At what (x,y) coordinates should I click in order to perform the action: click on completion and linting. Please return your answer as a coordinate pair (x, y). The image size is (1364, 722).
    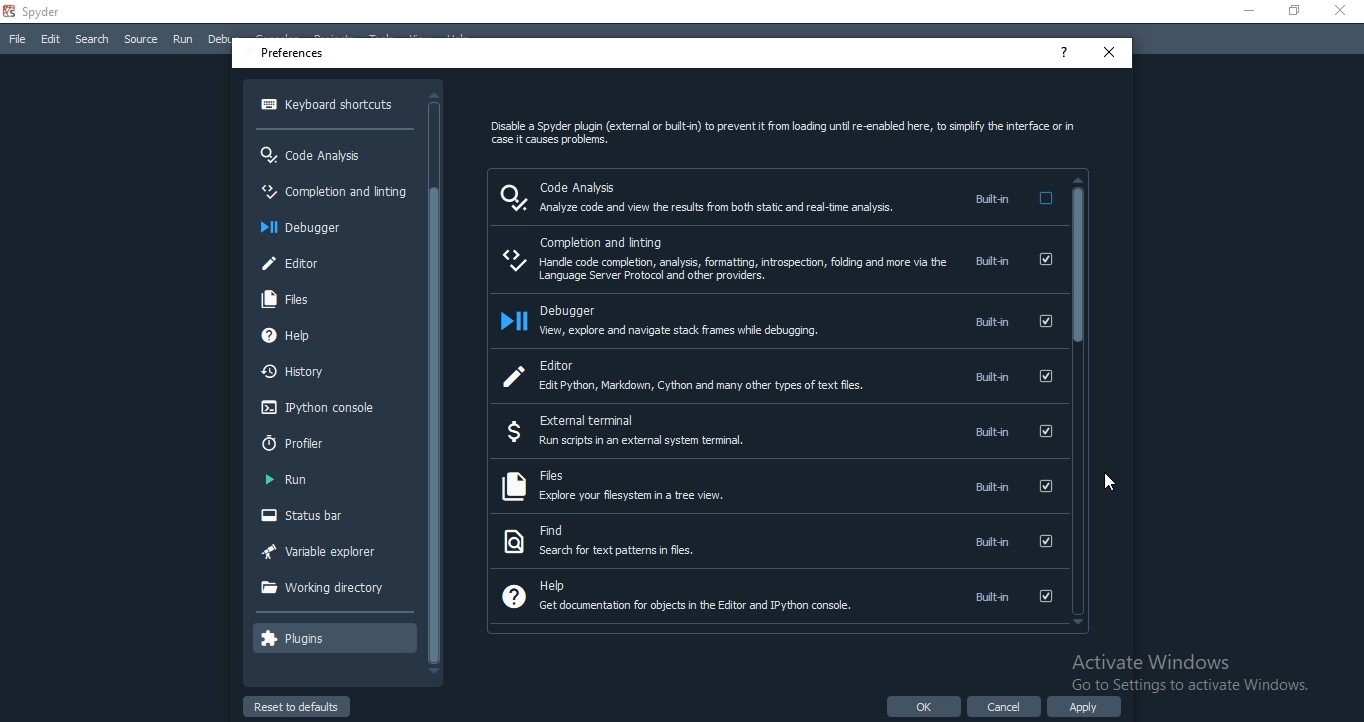
    Looking at the image, I should click on (778, 259).